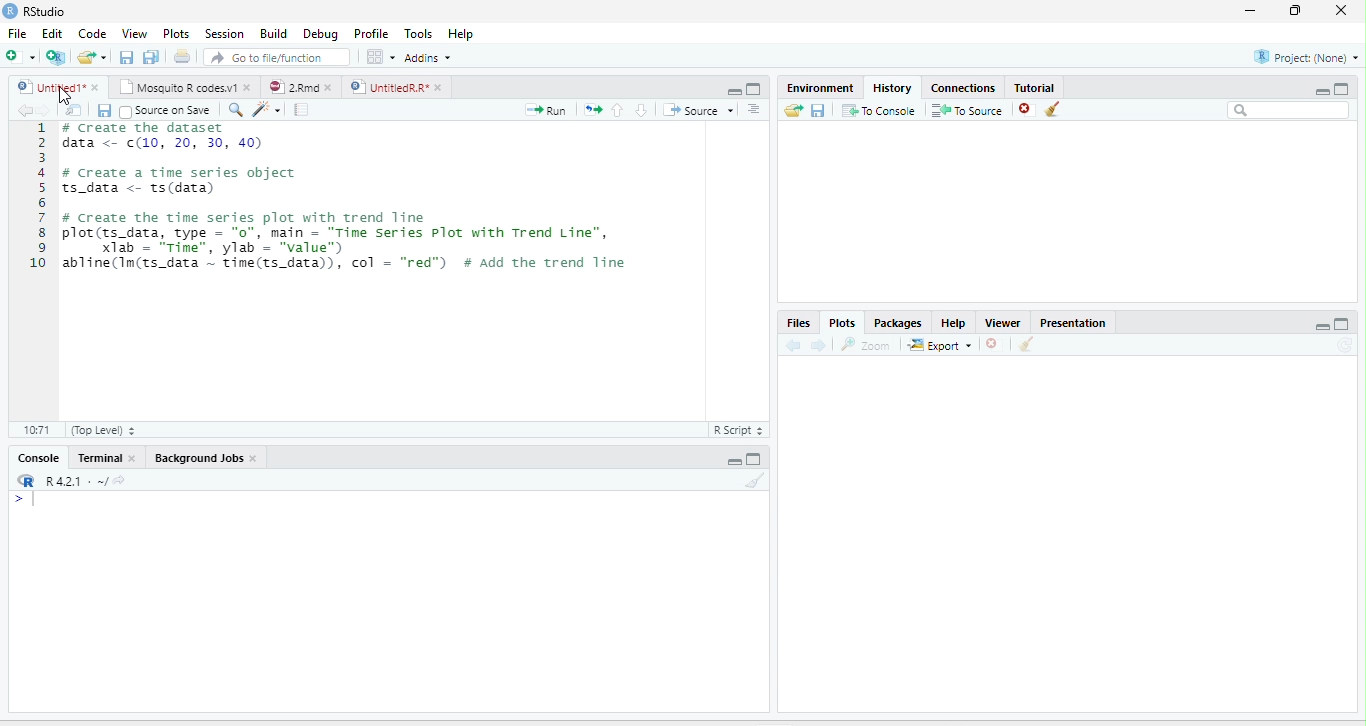 The height and width of the screenshot is (726, 1366). What do you see at coordinates (698, 110) in the screenshot?
I see `Source` at bounding box center [698, 110].